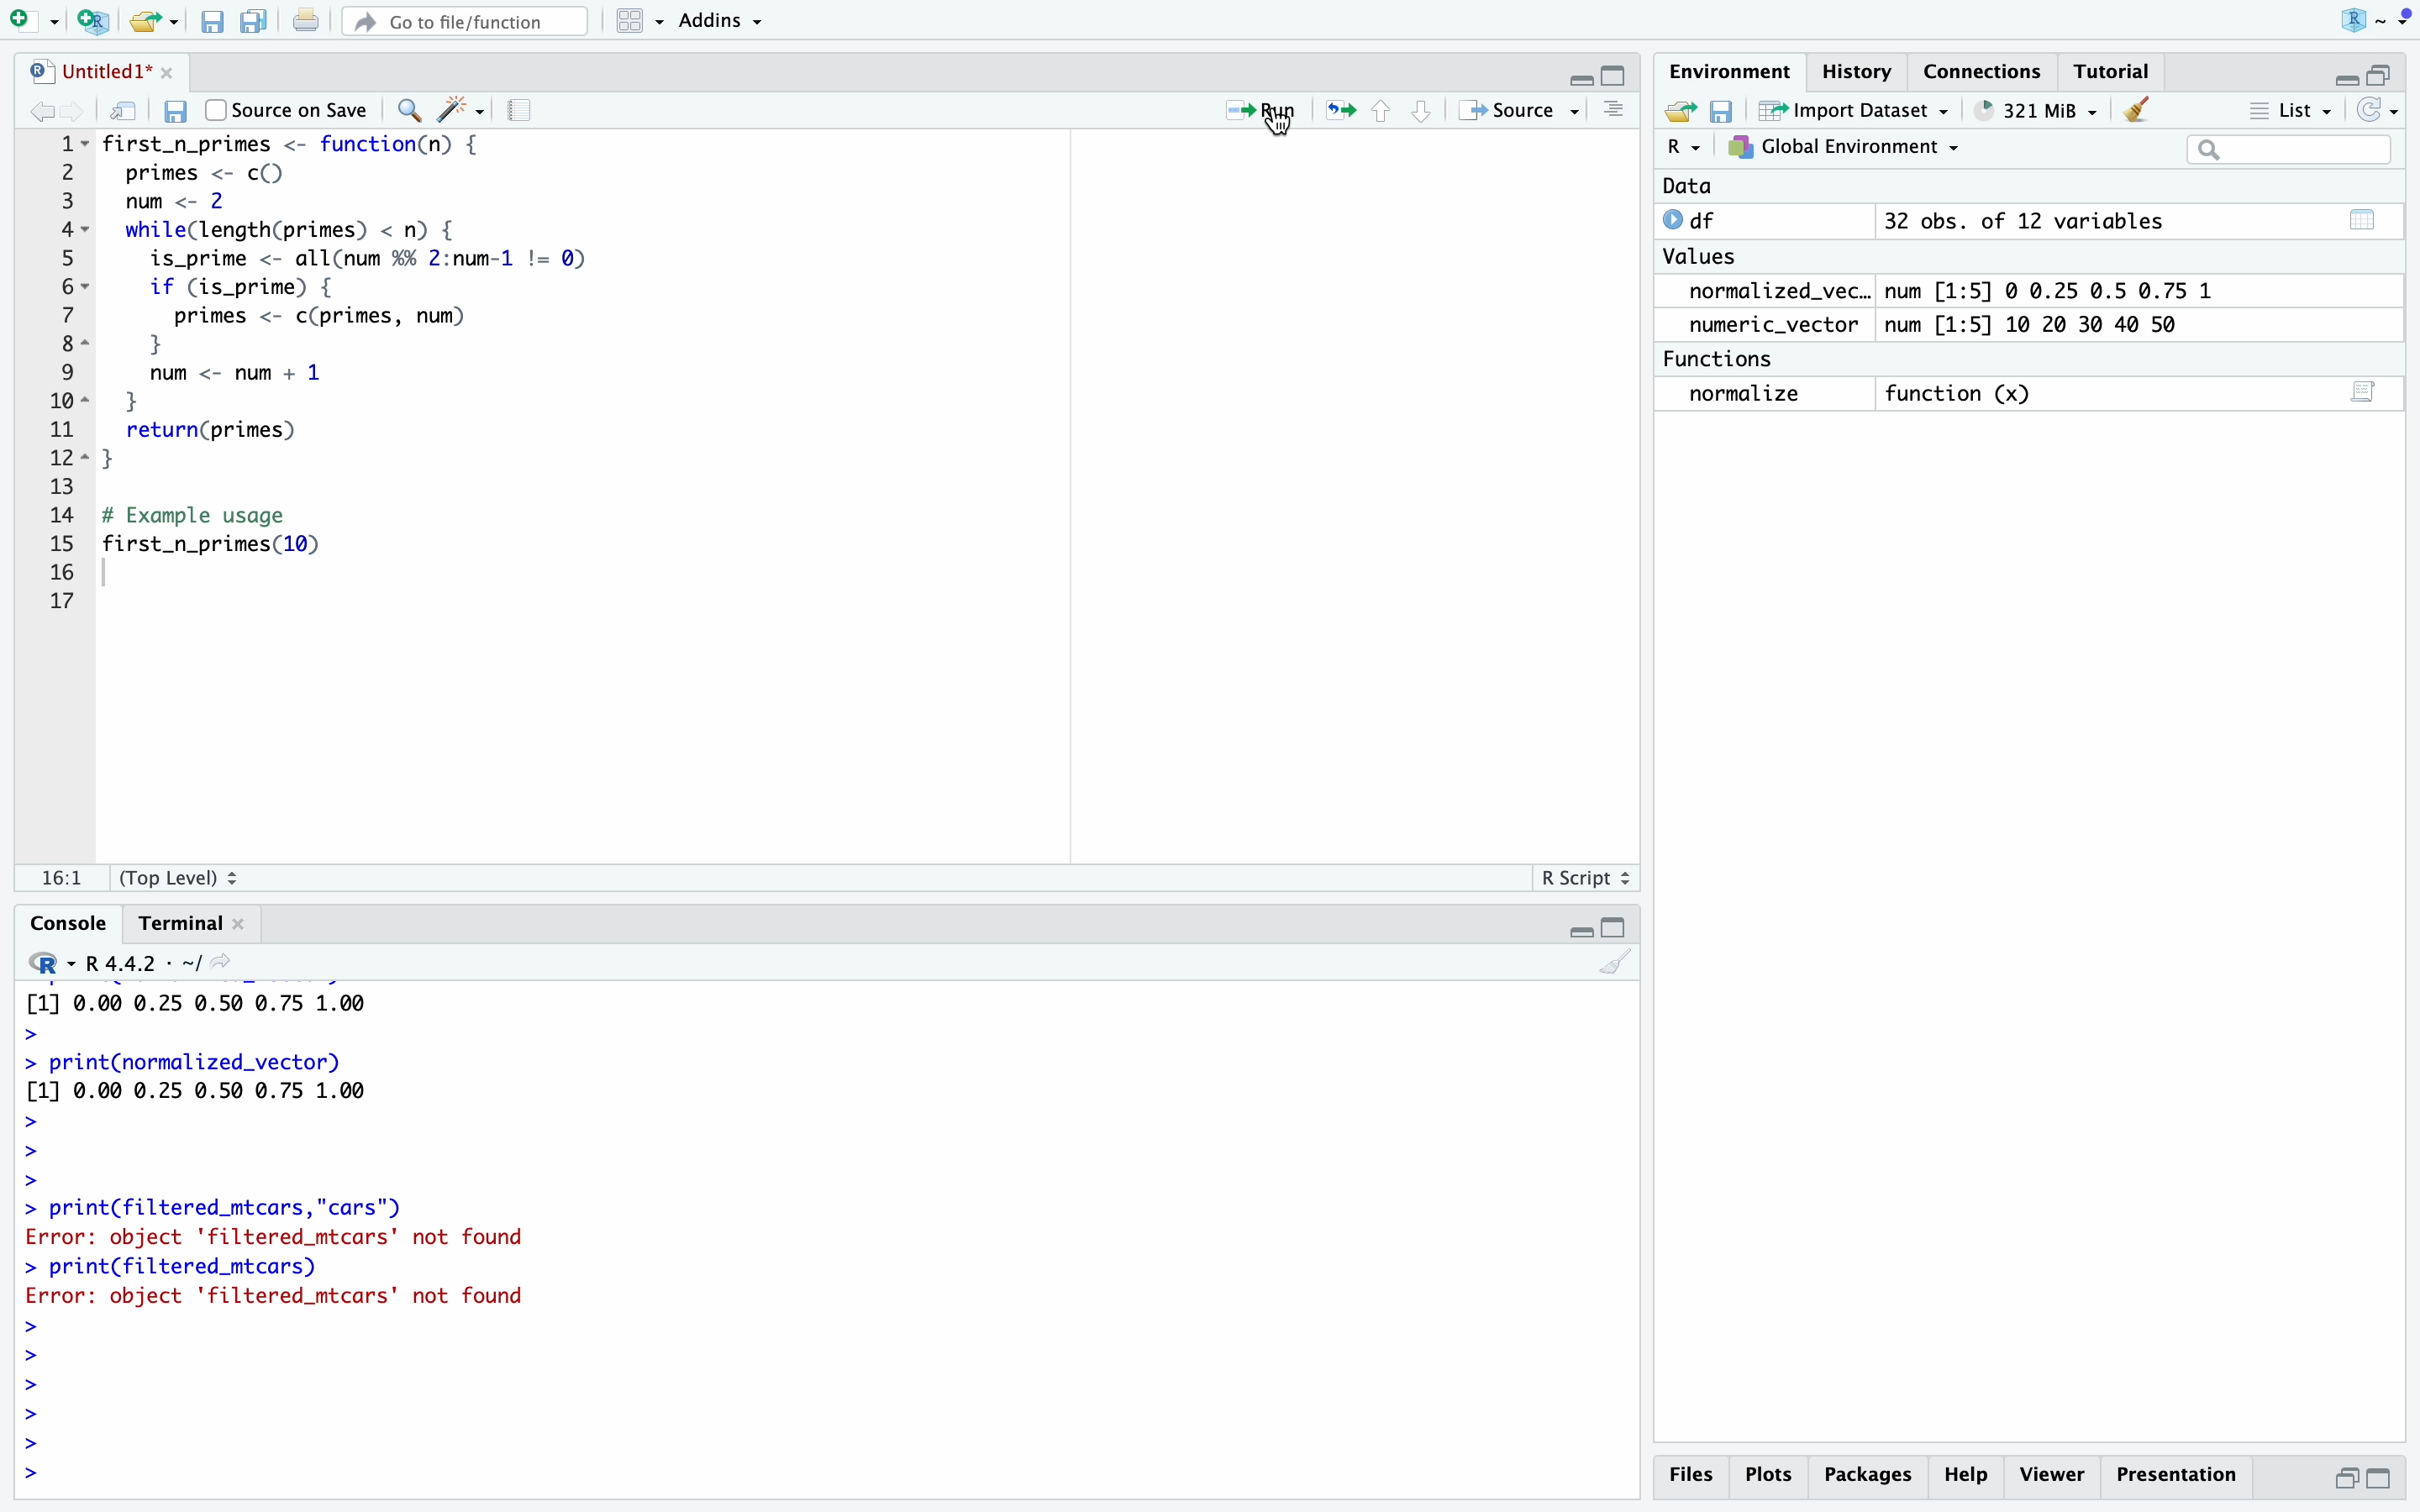  I want to click on Files, so click(1690, 1473).